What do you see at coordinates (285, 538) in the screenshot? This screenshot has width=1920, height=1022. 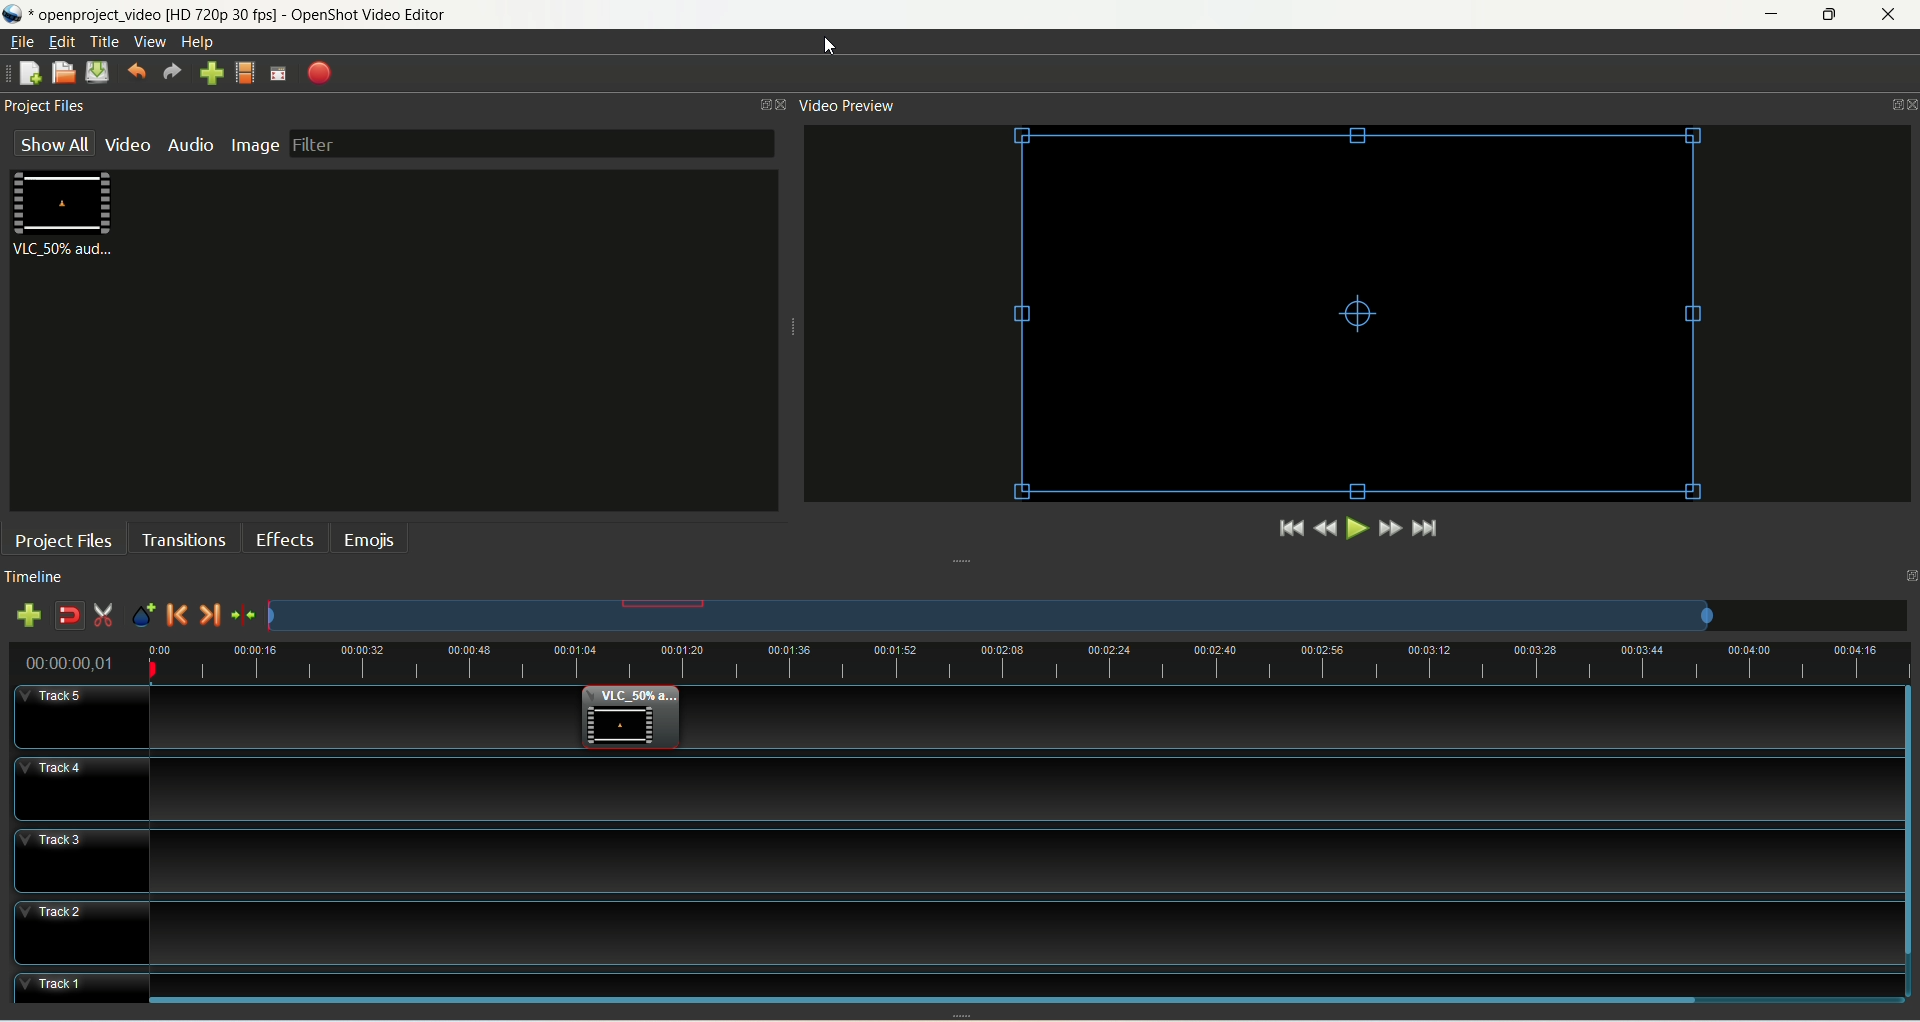 I see `effects` at bounding box center [285, 538].